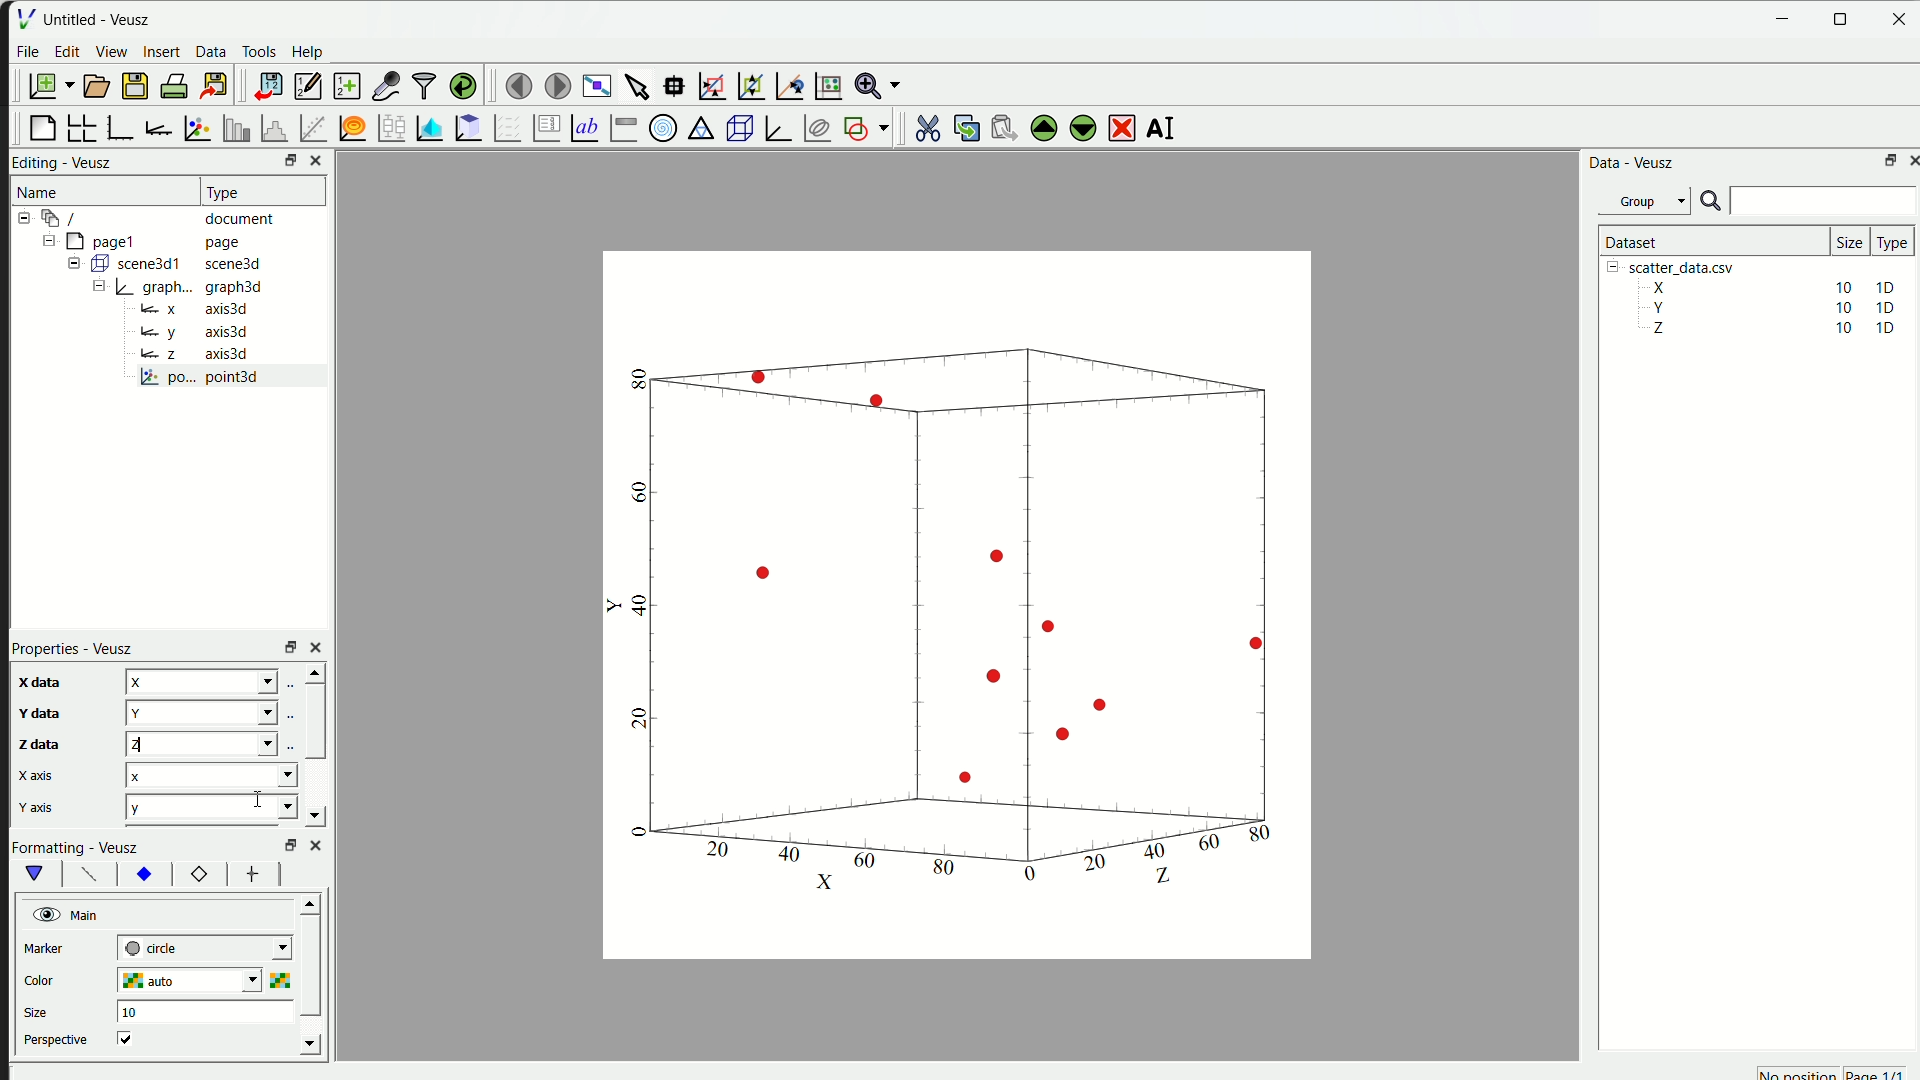  I want to click on Zoom menu, so click(876, 85).